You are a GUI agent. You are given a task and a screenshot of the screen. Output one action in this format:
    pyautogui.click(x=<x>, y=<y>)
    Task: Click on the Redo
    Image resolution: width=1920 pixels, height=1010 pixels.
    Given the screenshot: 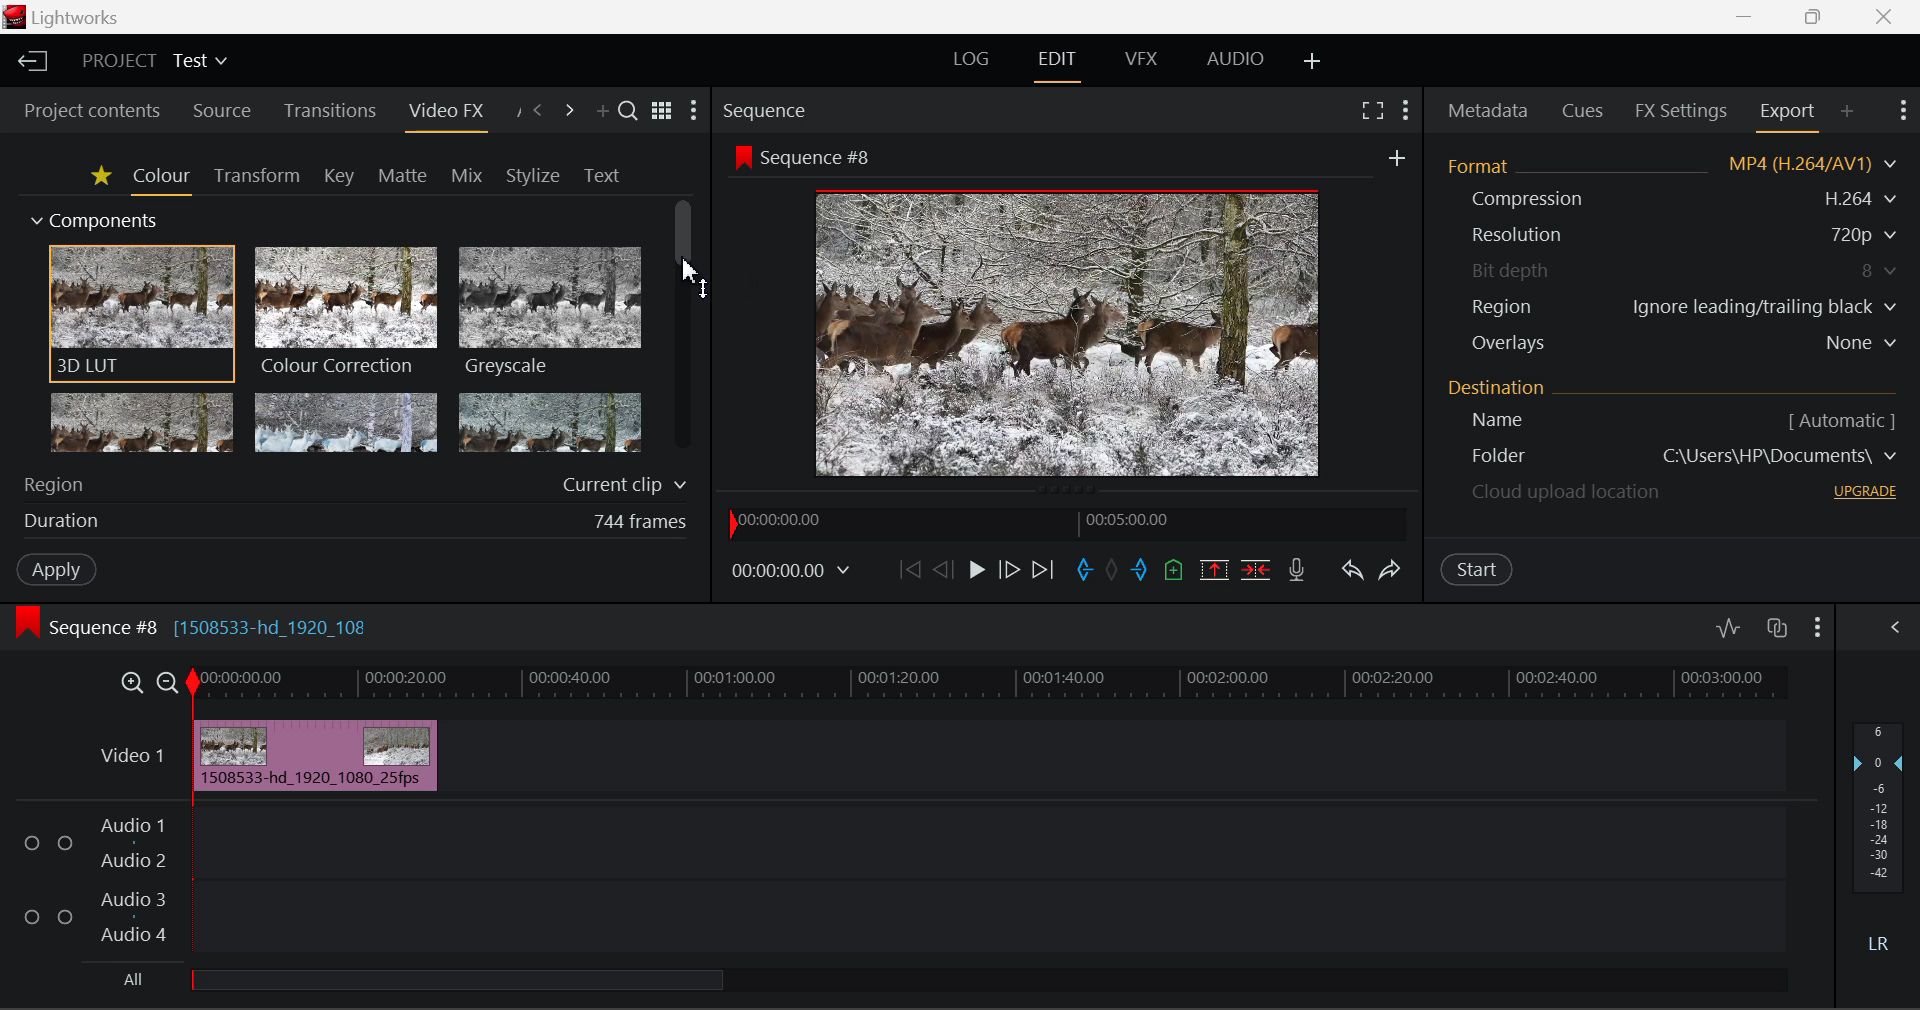 What is the action you would take?
    pyautogui.click(x=1394, y=570)
    